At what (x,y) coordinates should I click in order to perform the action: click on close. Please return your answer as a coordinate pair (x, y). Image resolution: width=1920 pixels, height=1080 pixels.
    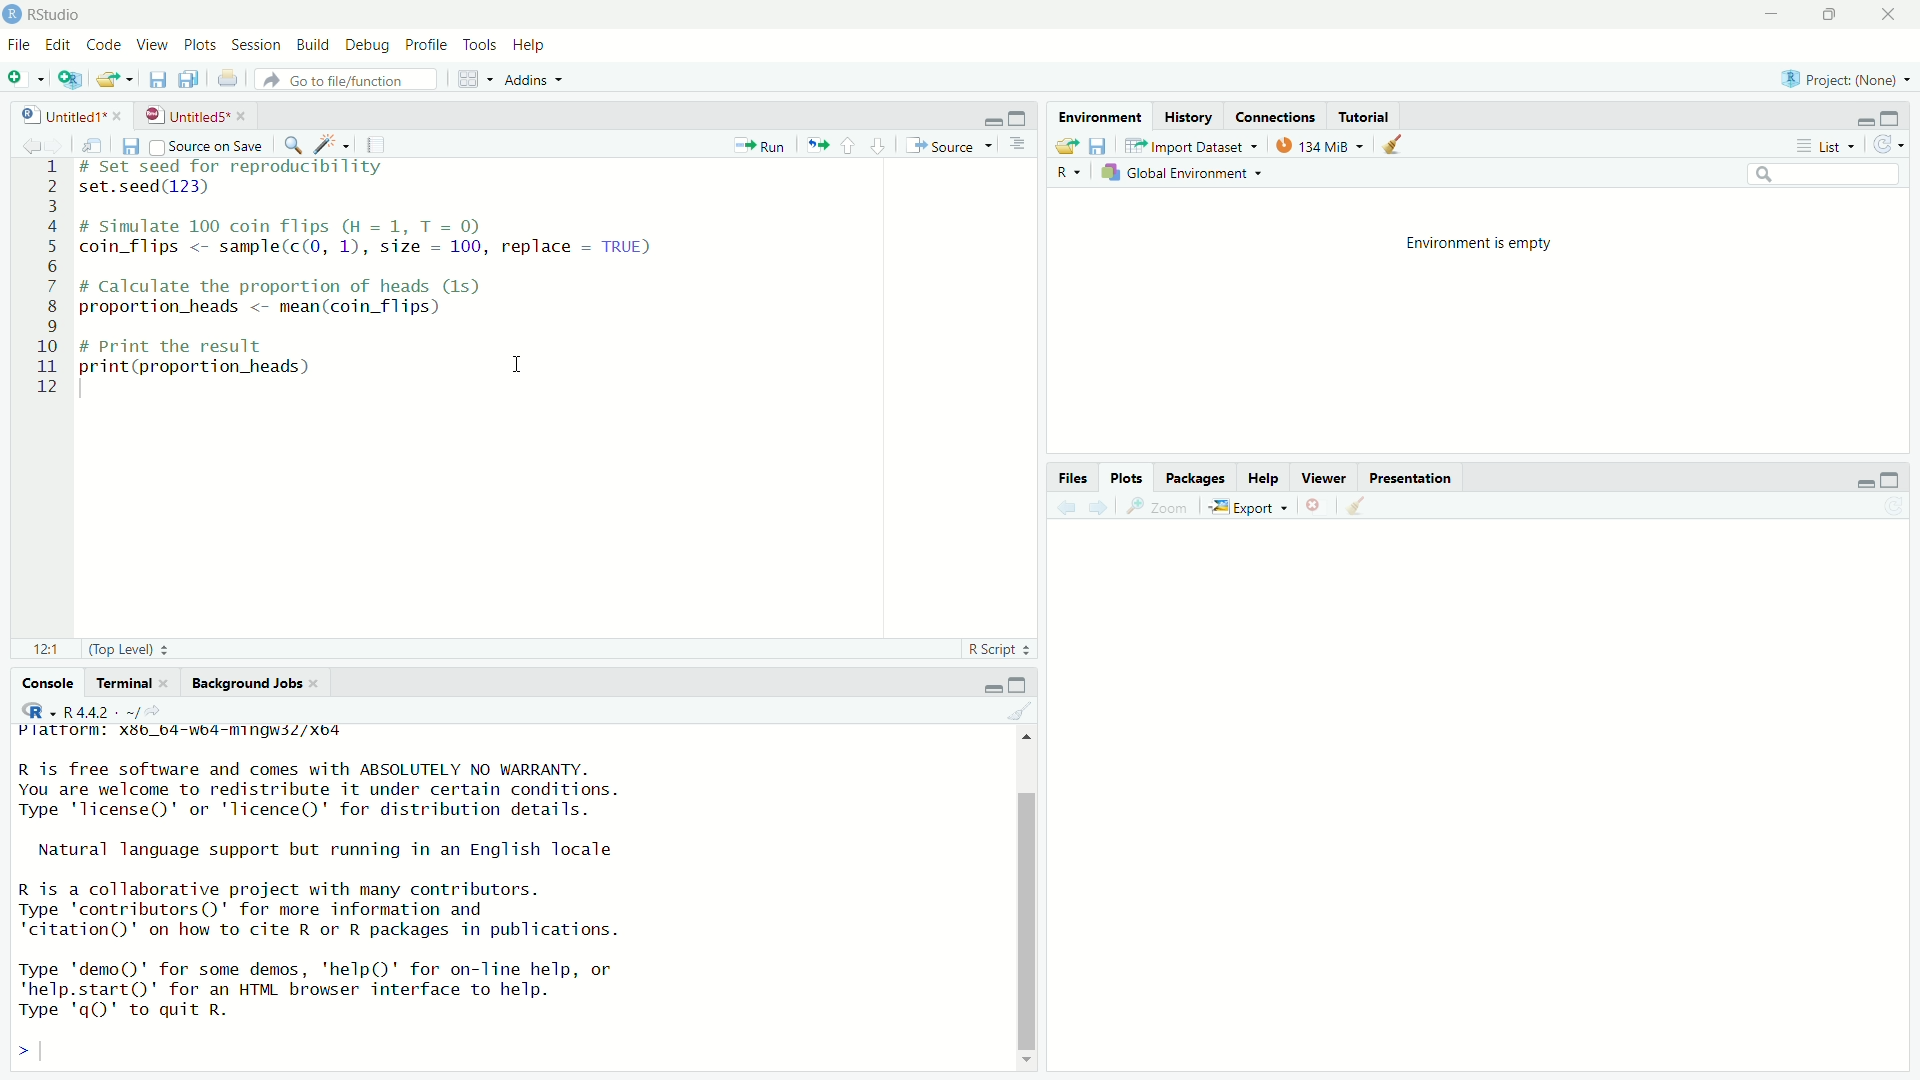
    Looking at the image, I should click on (169, 682).